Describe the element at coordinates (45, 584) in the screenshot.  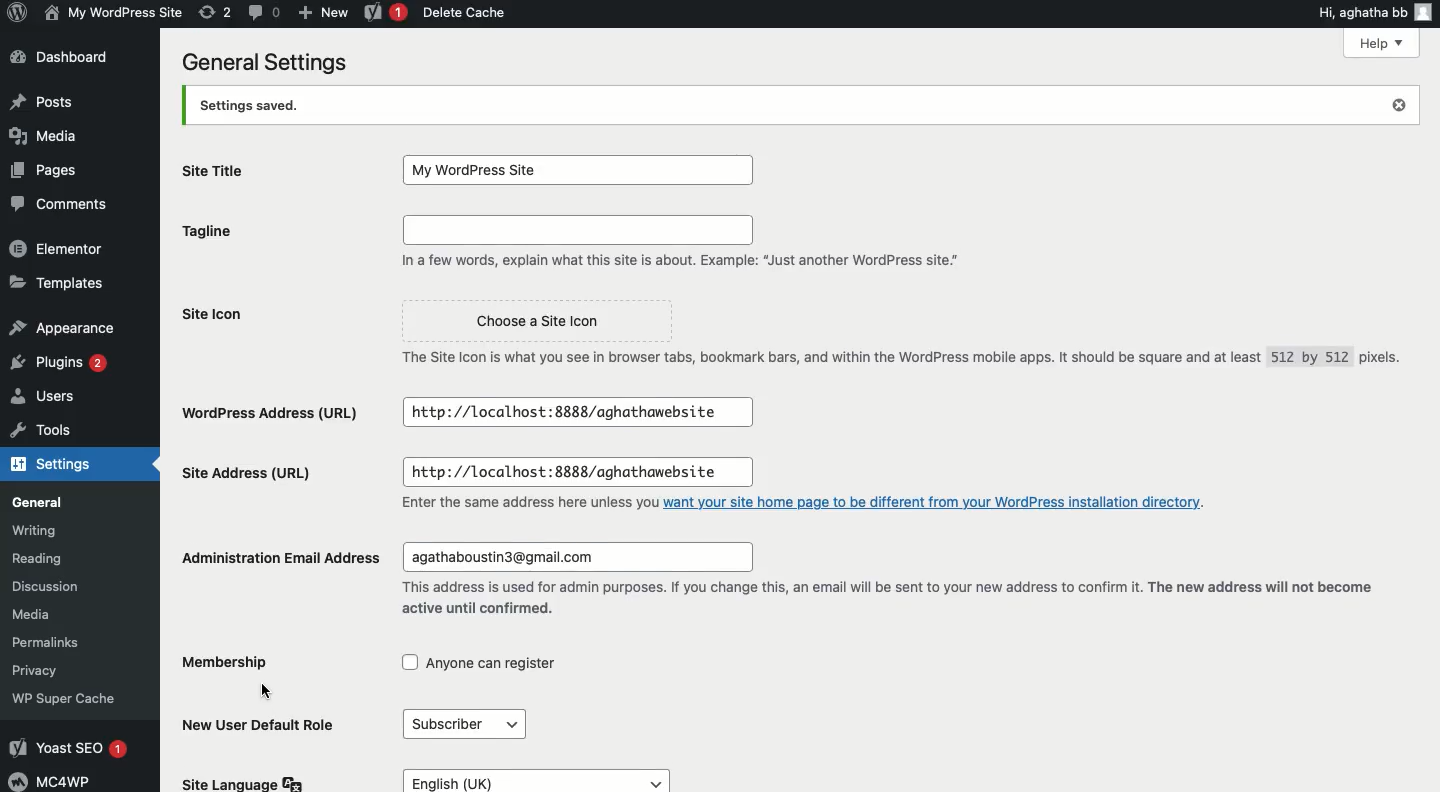
I see `Discussion` at that location.